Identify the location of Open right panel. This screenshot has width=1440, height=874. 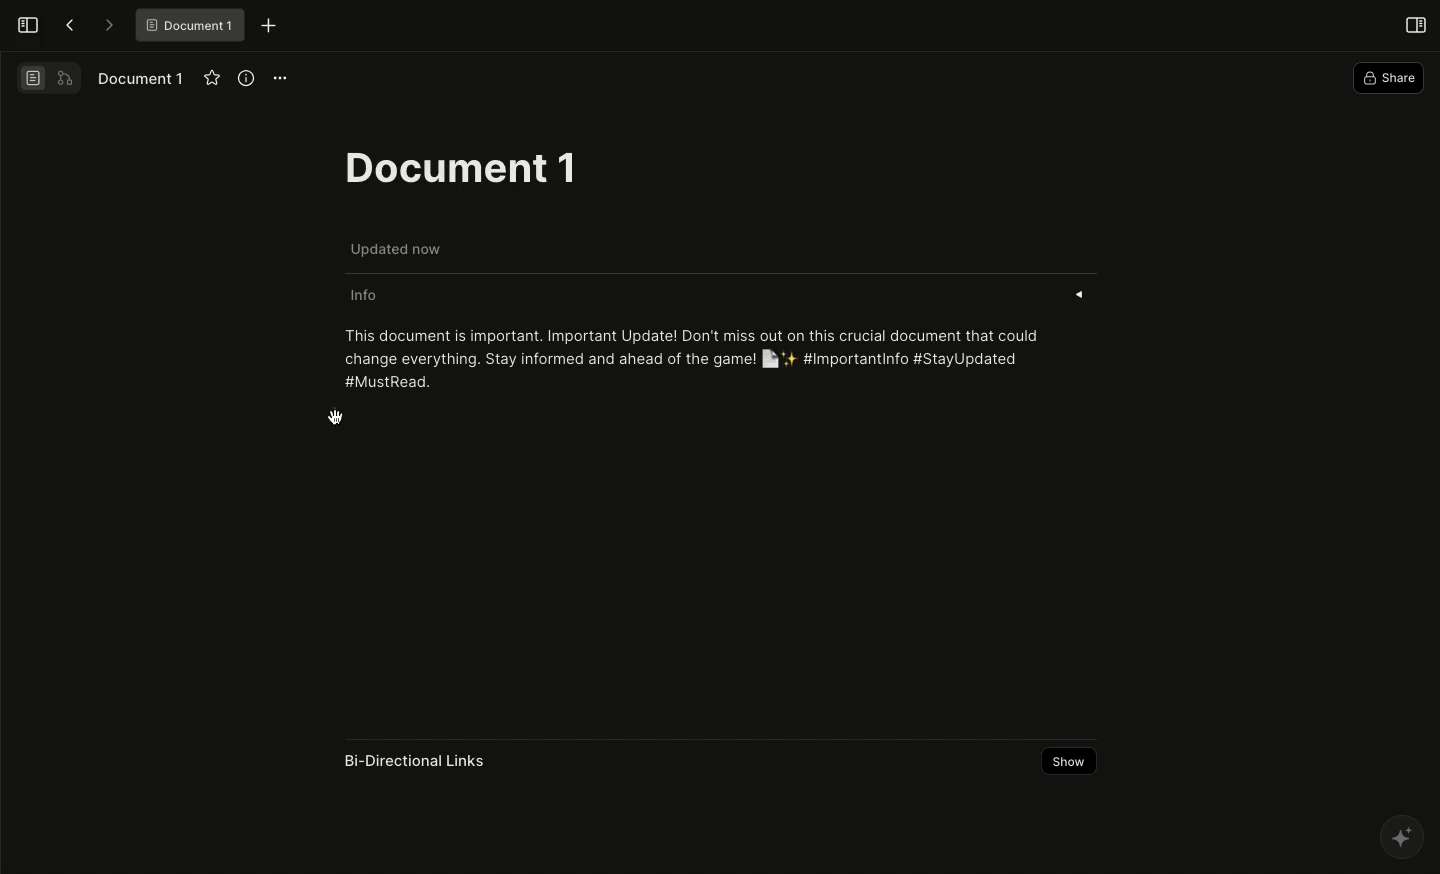
(1413, 25).